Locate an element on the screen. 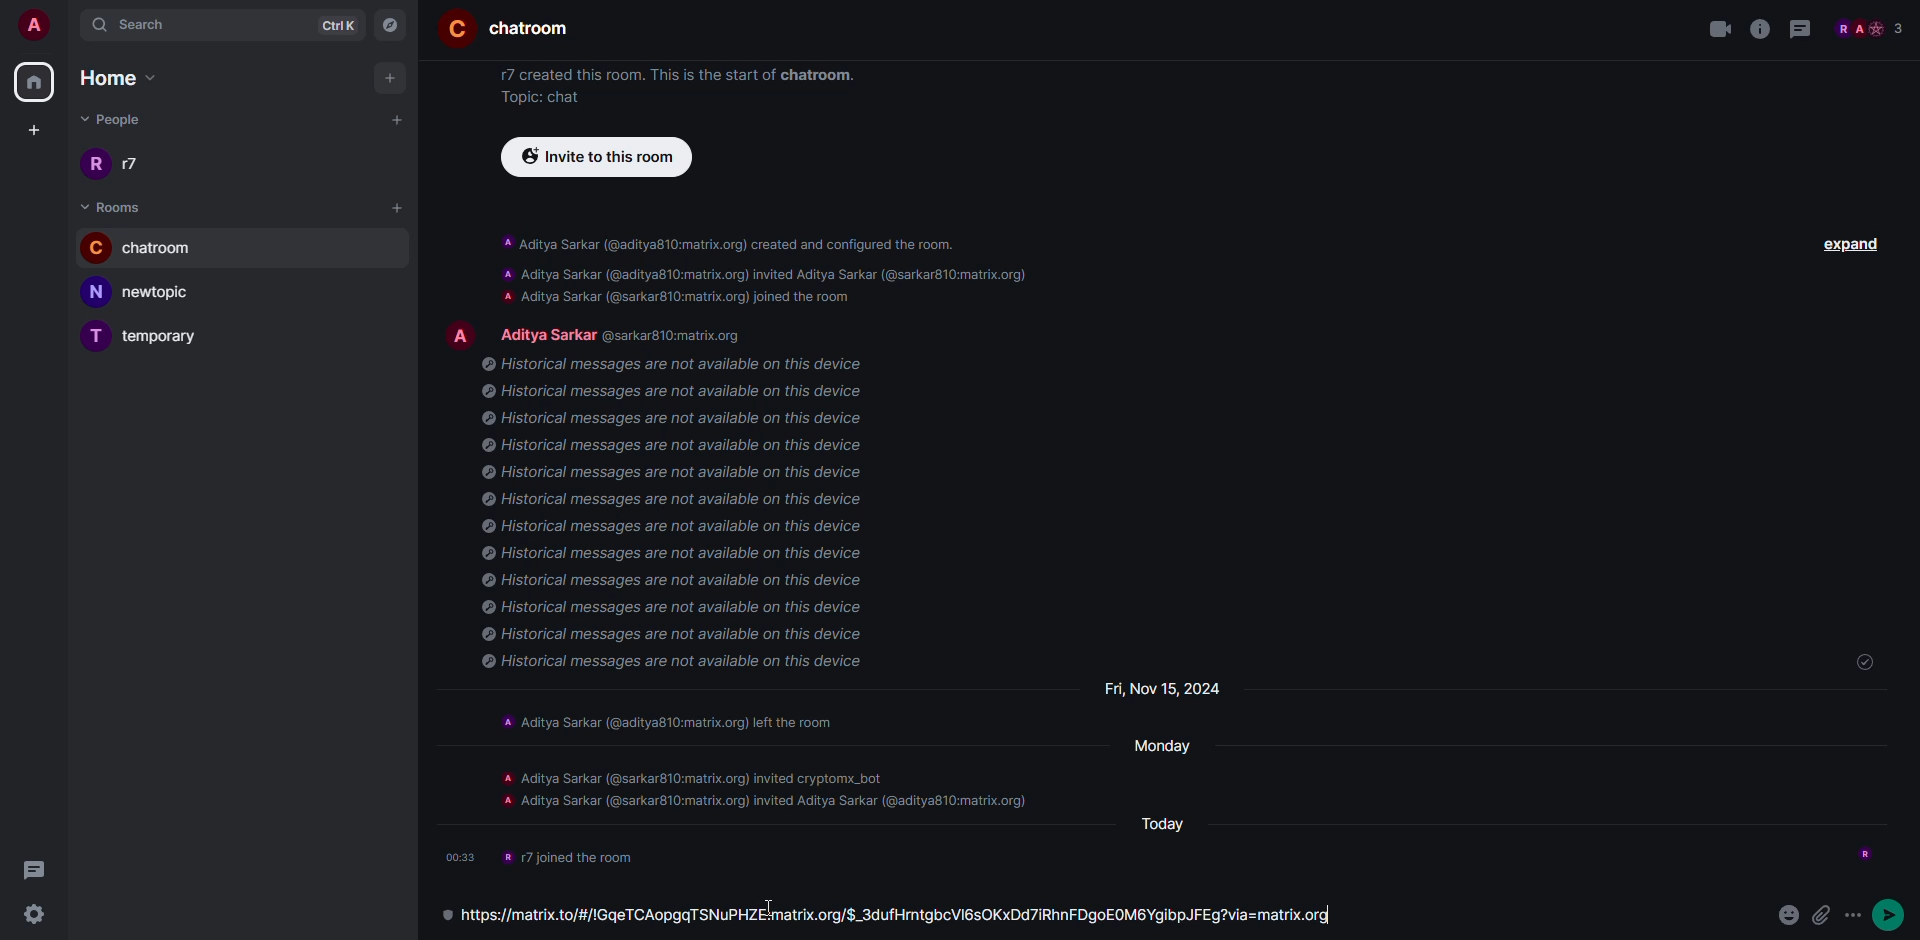 The image size is (1920, 940). time is located at coordinates (461, 856).